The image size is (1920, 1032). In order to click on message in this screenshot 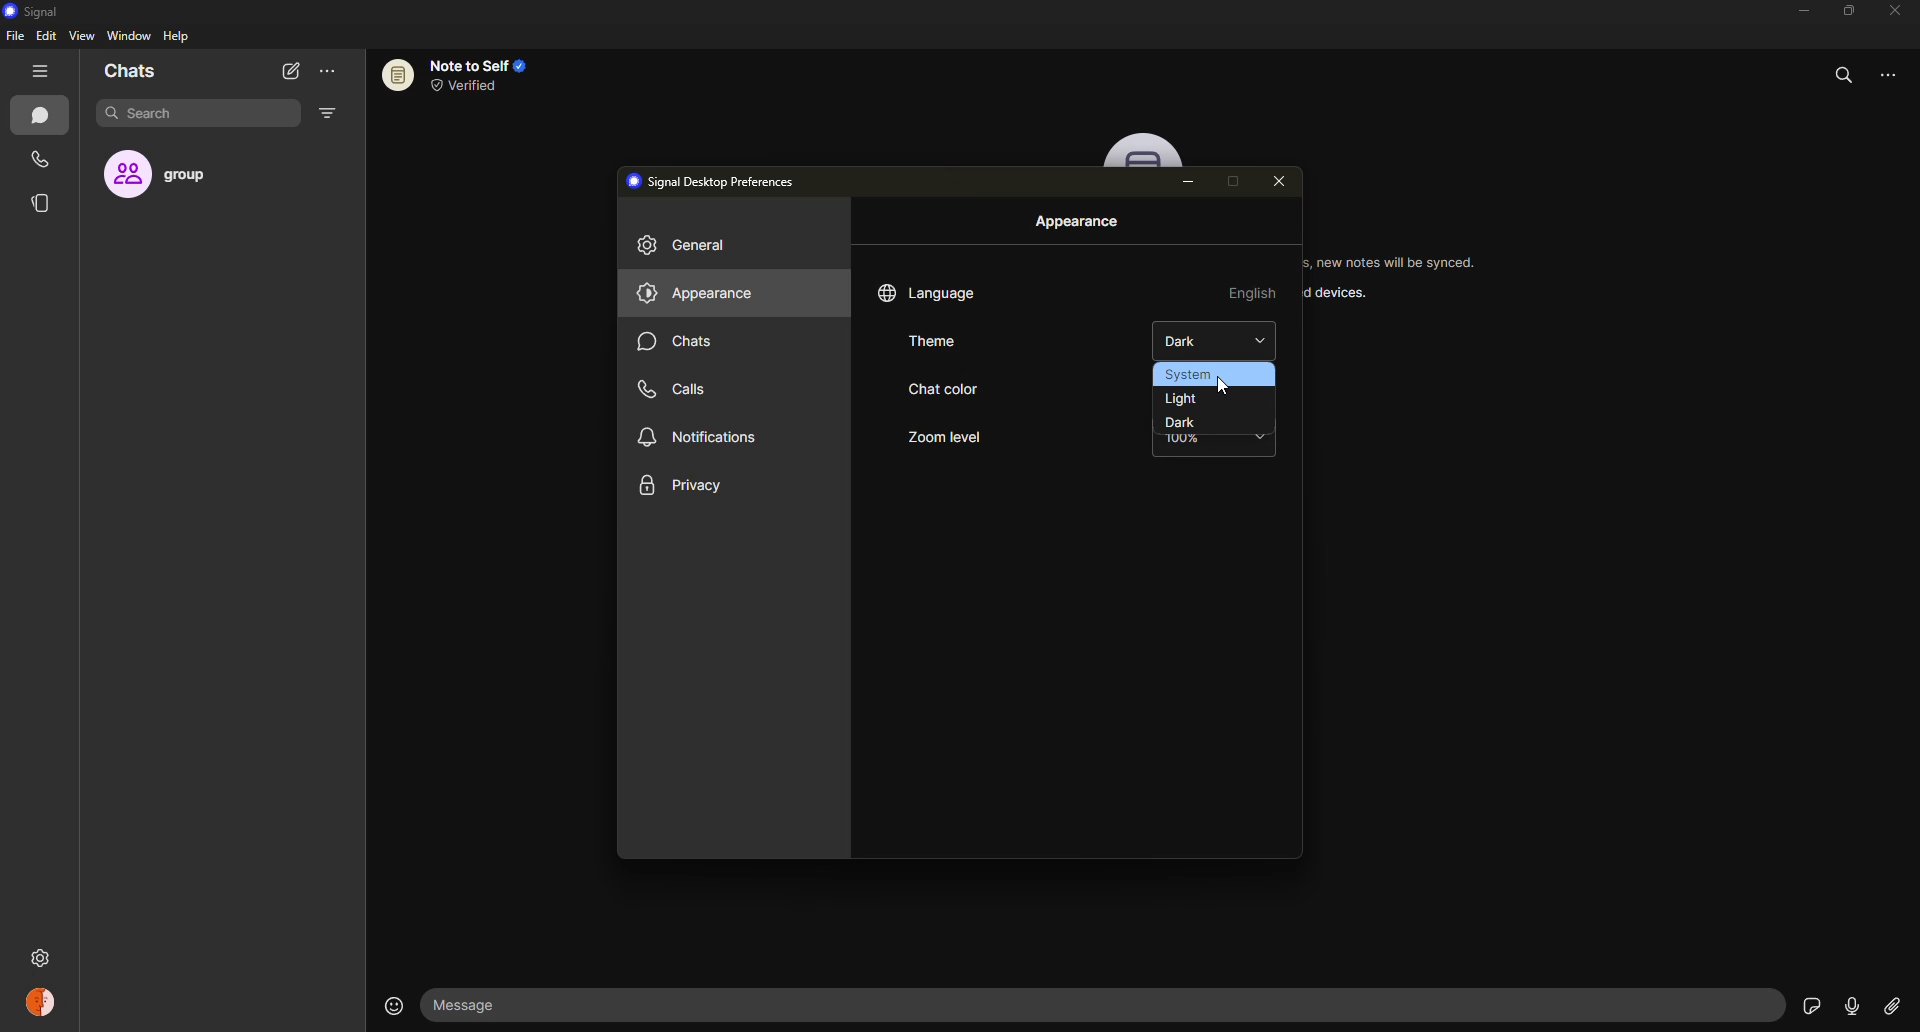, I will do `click(558, 1006)`.